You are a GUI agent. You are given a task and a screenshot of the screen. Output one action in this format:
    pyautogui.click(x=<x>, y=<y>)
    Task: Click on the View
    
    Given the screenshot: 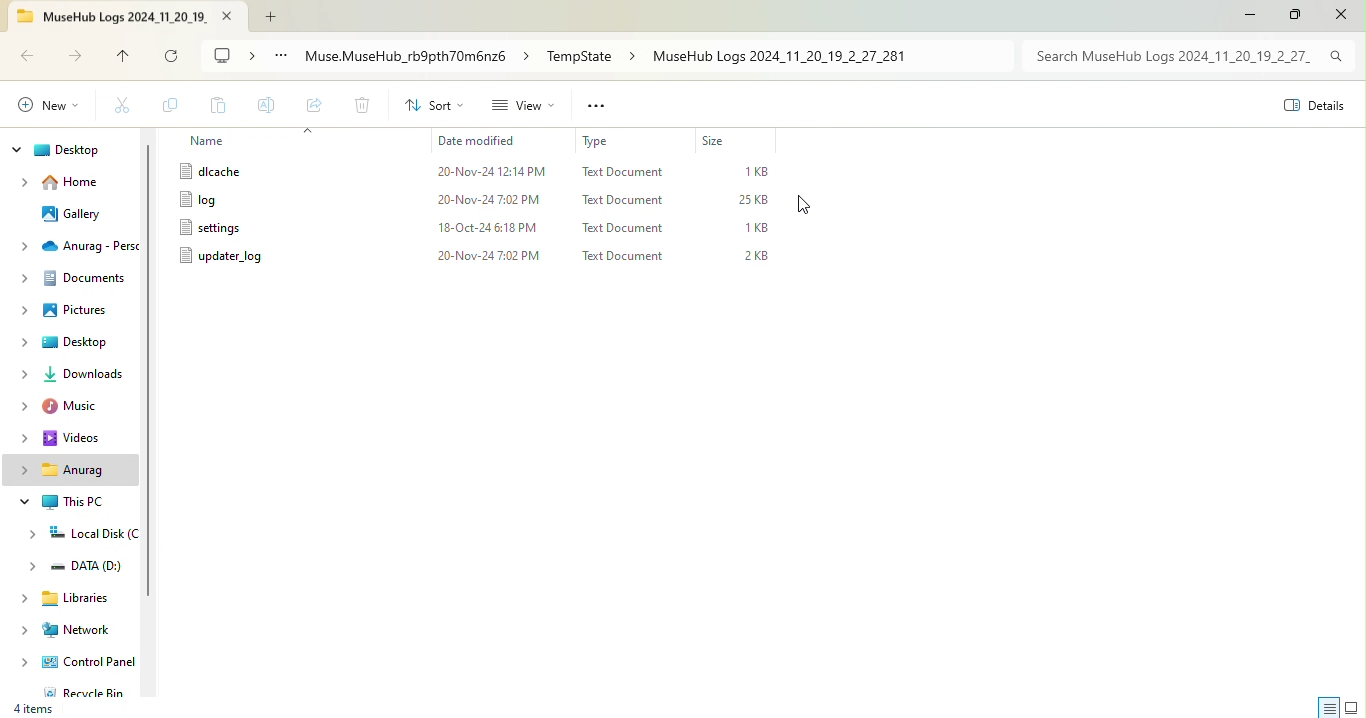 What is the action you would take?
    pyautogui.click(x=1312, y=103)
    